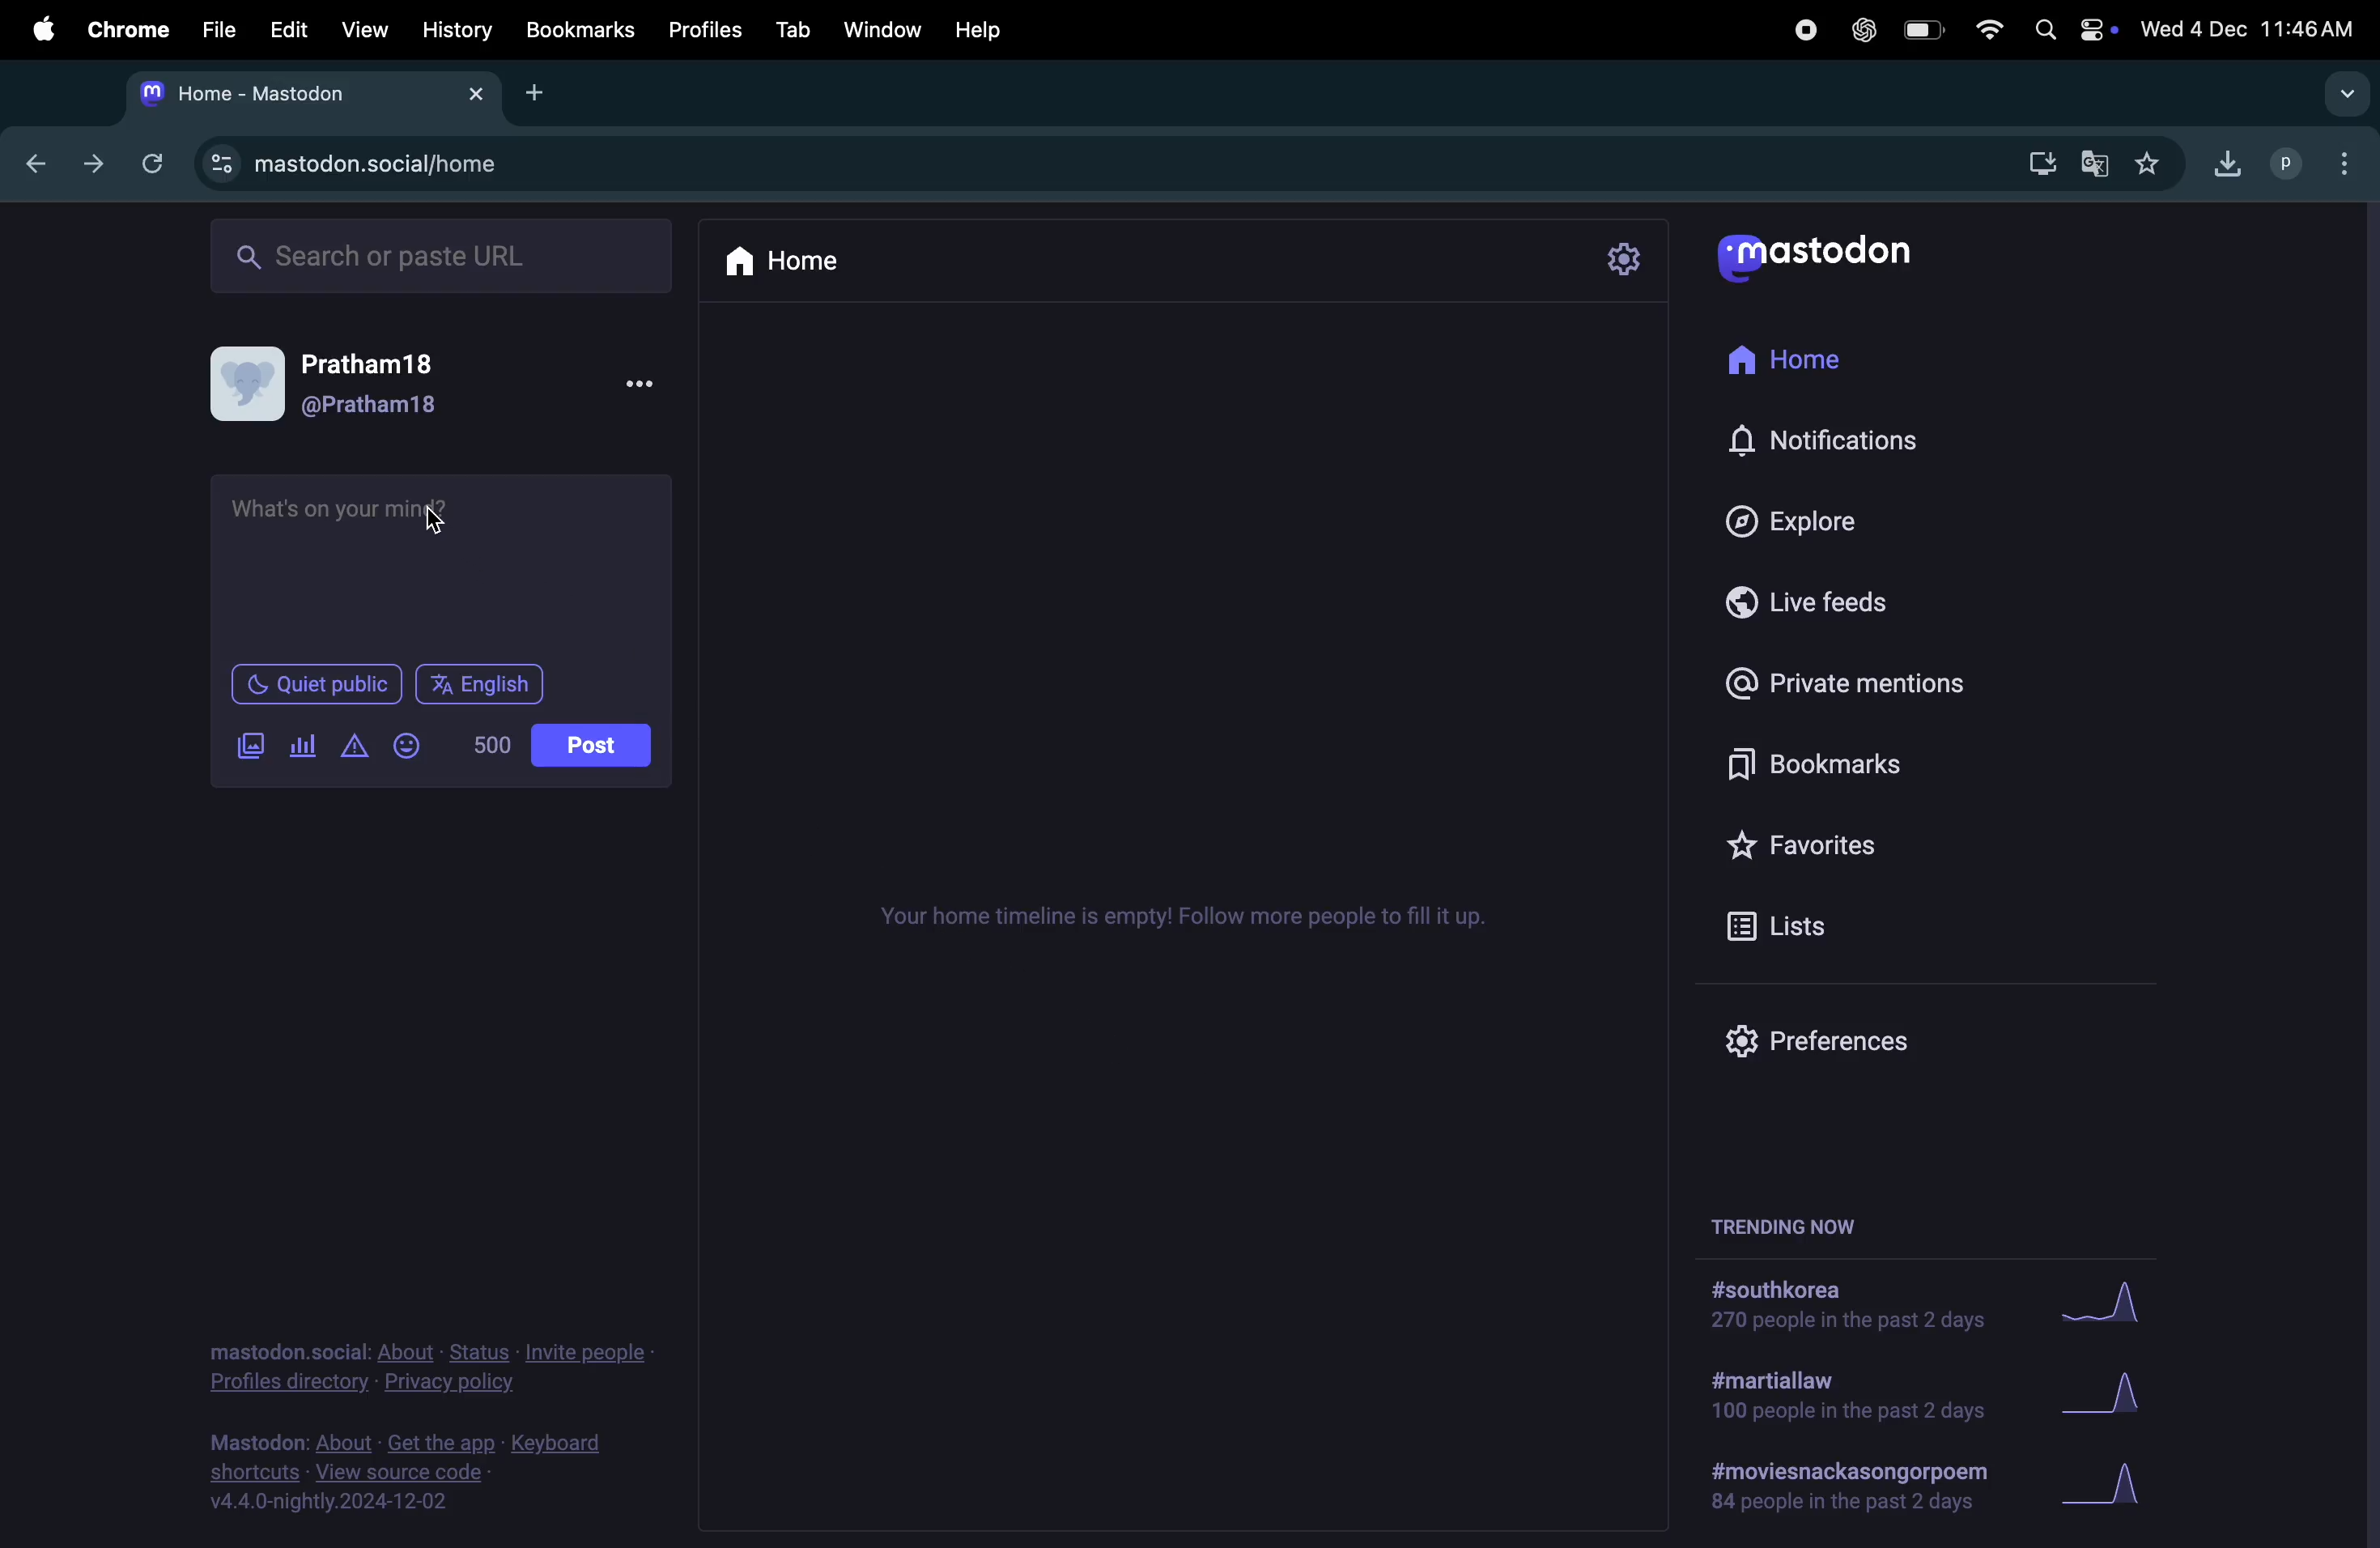 The height and width of the screenshot is (1548, 2380). Describe the element at coordinates (1846, 1493) in the screenshot. I see `# movies and poem` at that location.